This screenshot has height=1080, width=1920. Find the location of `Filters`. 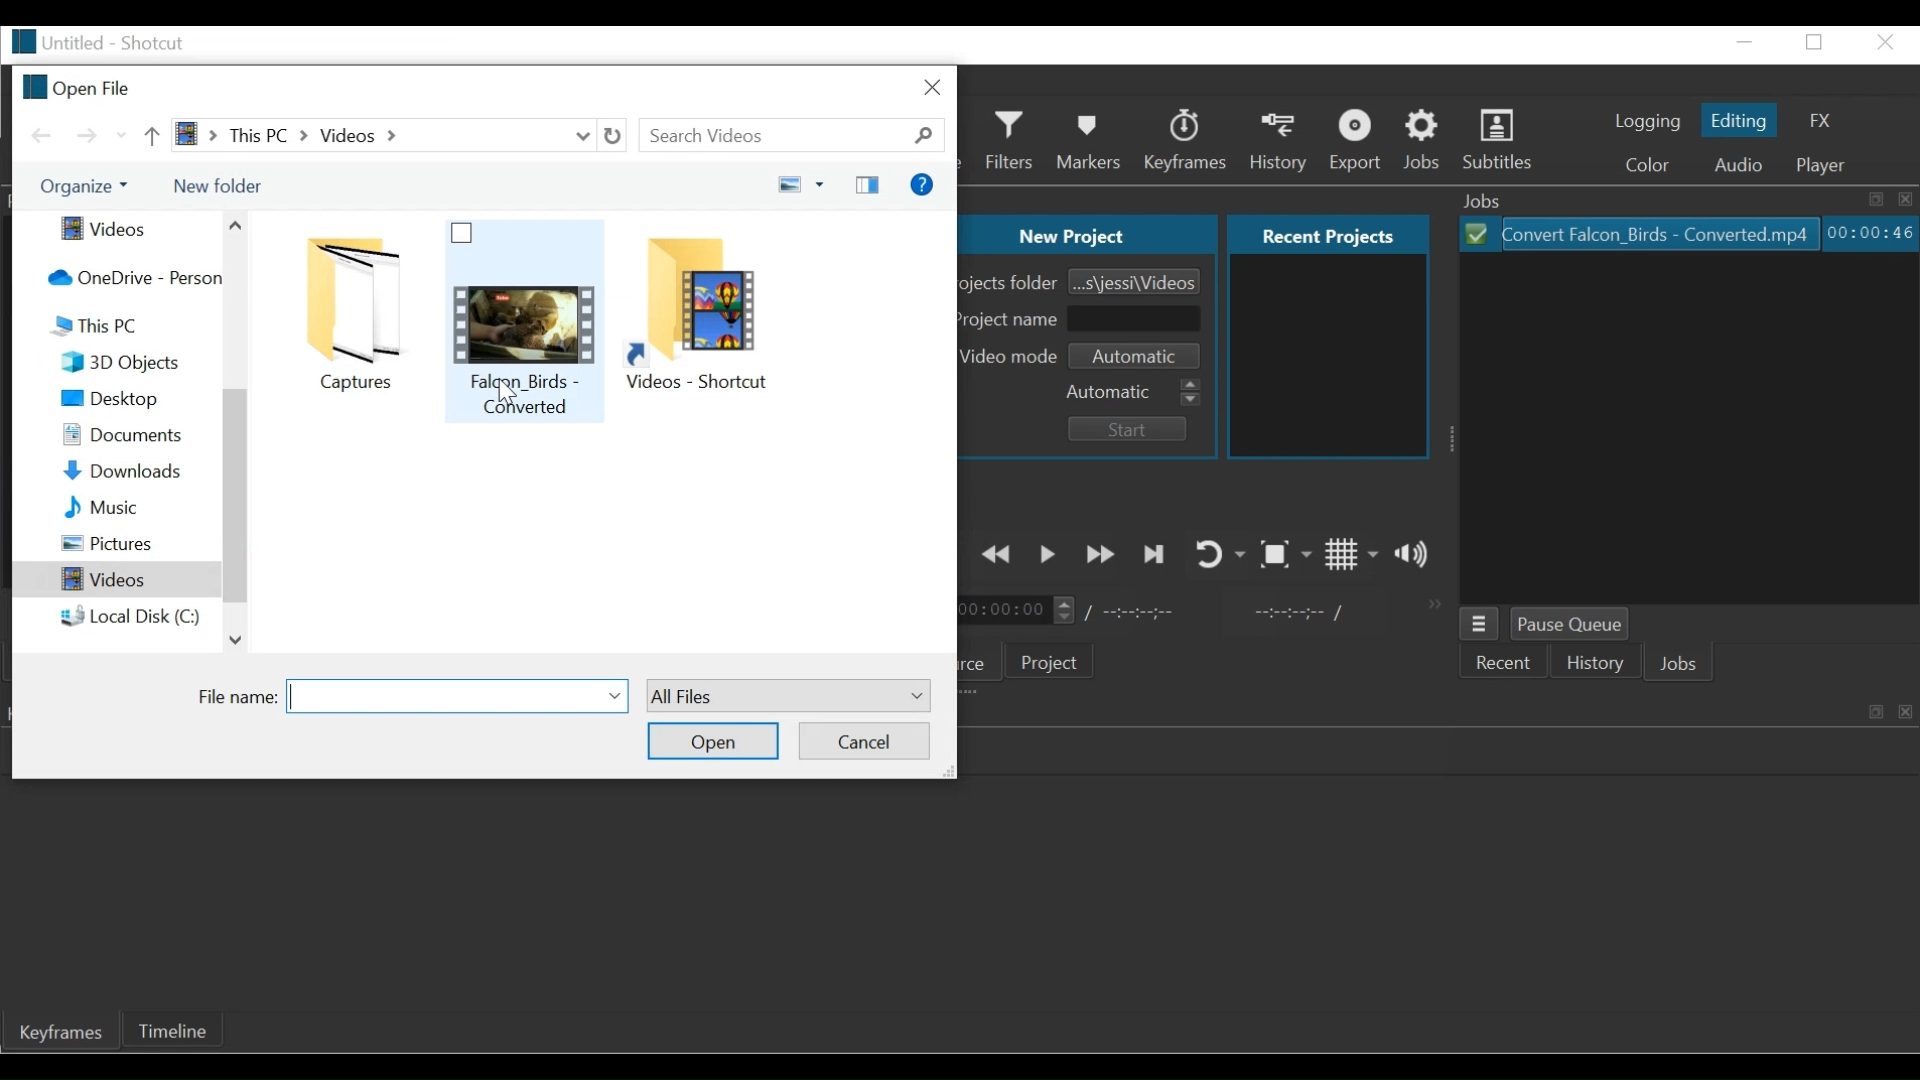

Filters is located at coordinates (1011, 140).